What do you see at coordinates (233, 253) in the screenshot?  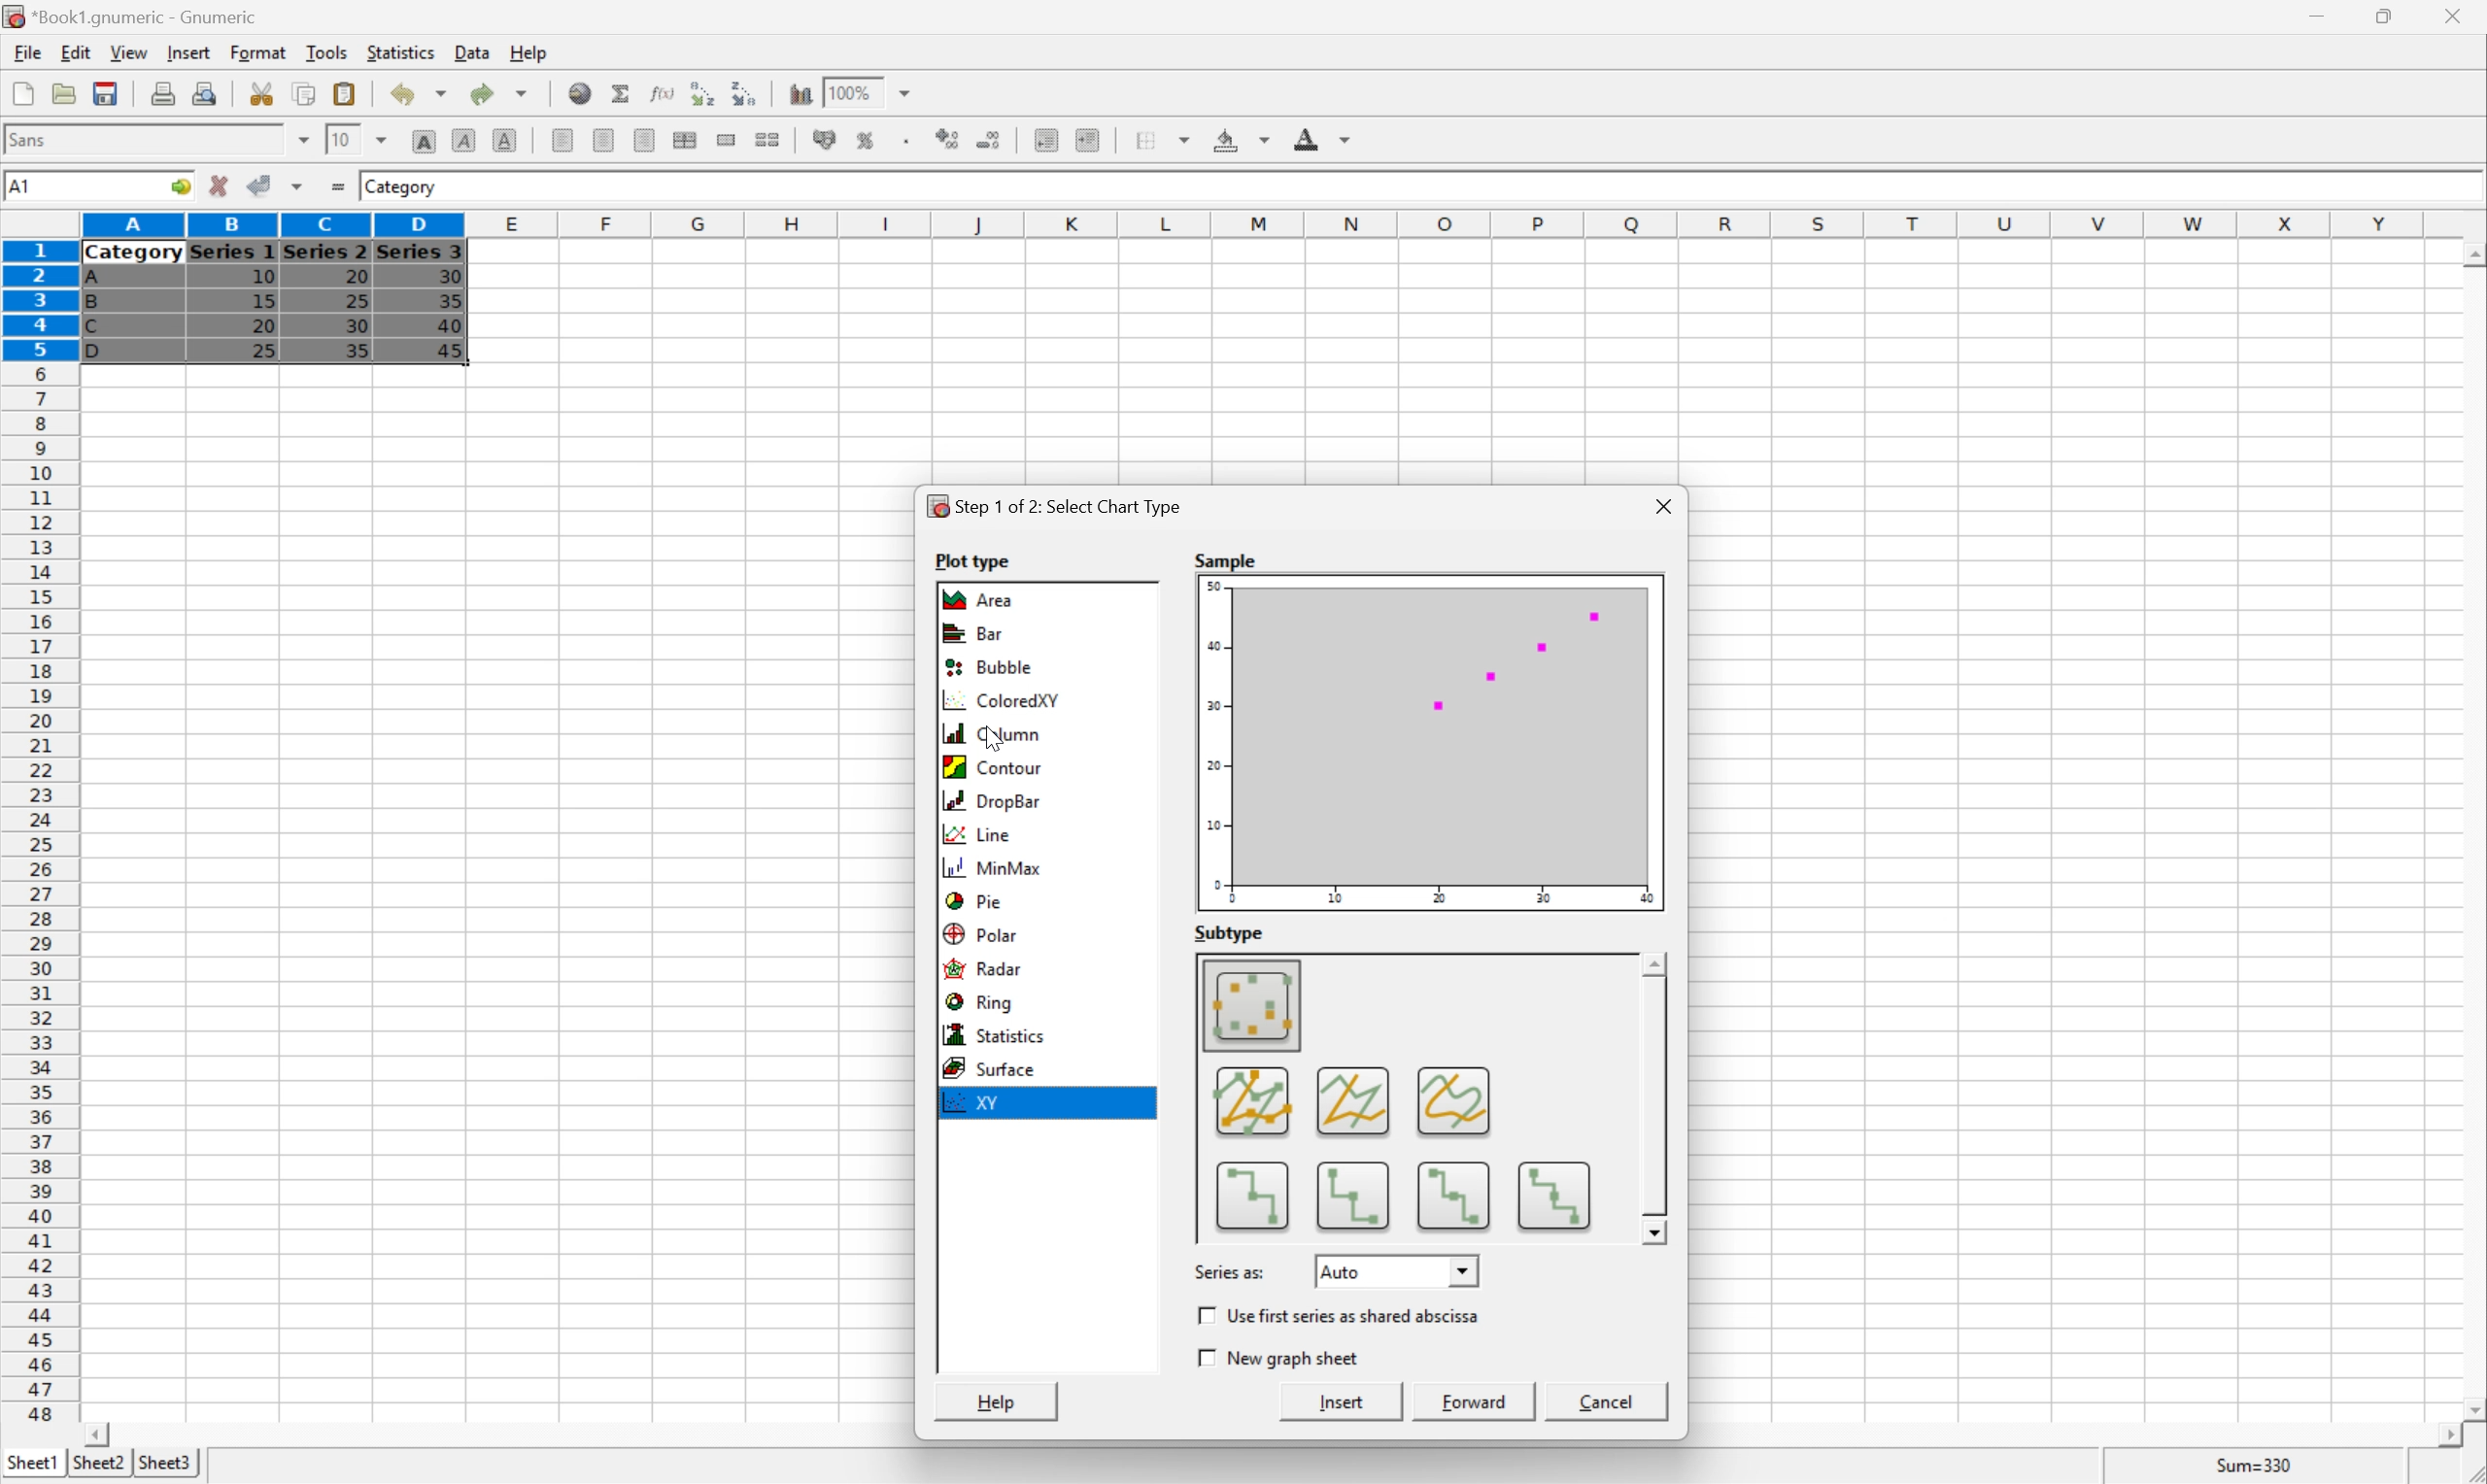 I see `Series 1` at bounding box center [233, 253].